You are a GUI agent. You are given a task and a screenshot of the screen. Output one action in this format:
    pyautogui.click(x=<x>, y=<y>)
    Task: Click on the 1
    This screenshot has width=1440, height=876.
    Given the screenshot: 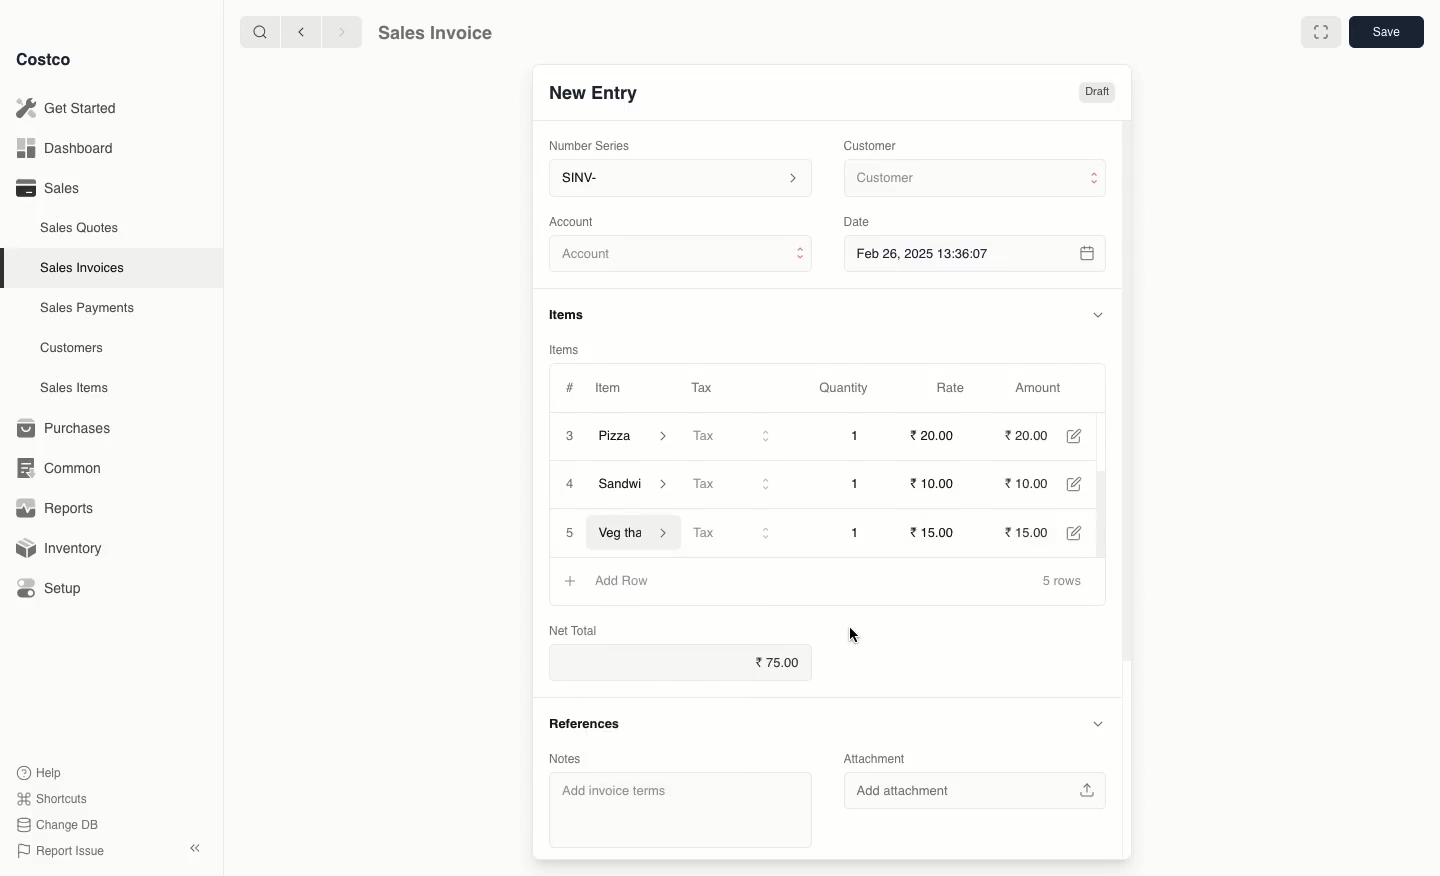 What is the action you would take?
    pyautogui.click(x=858, y=531)
    